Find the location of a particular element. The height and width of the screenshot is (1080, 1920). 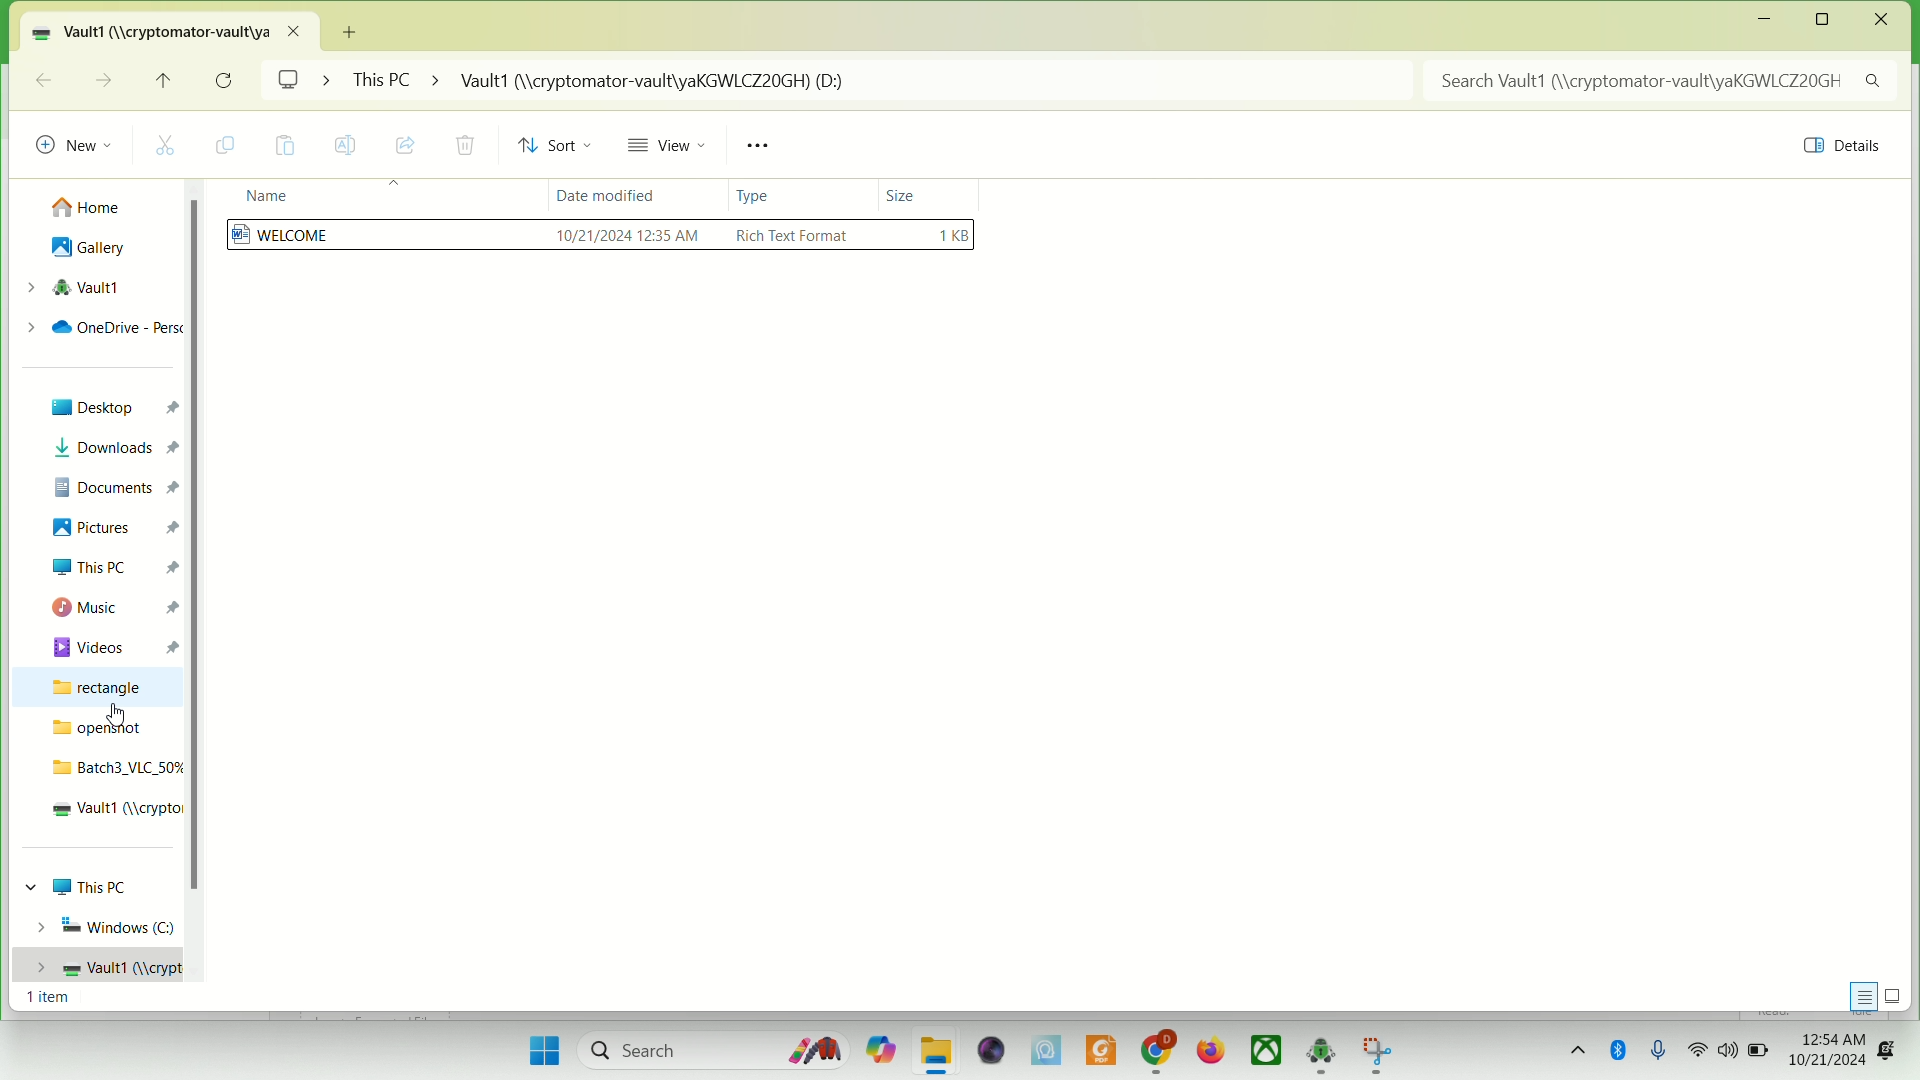

delete is located at coordinates (464, 146).